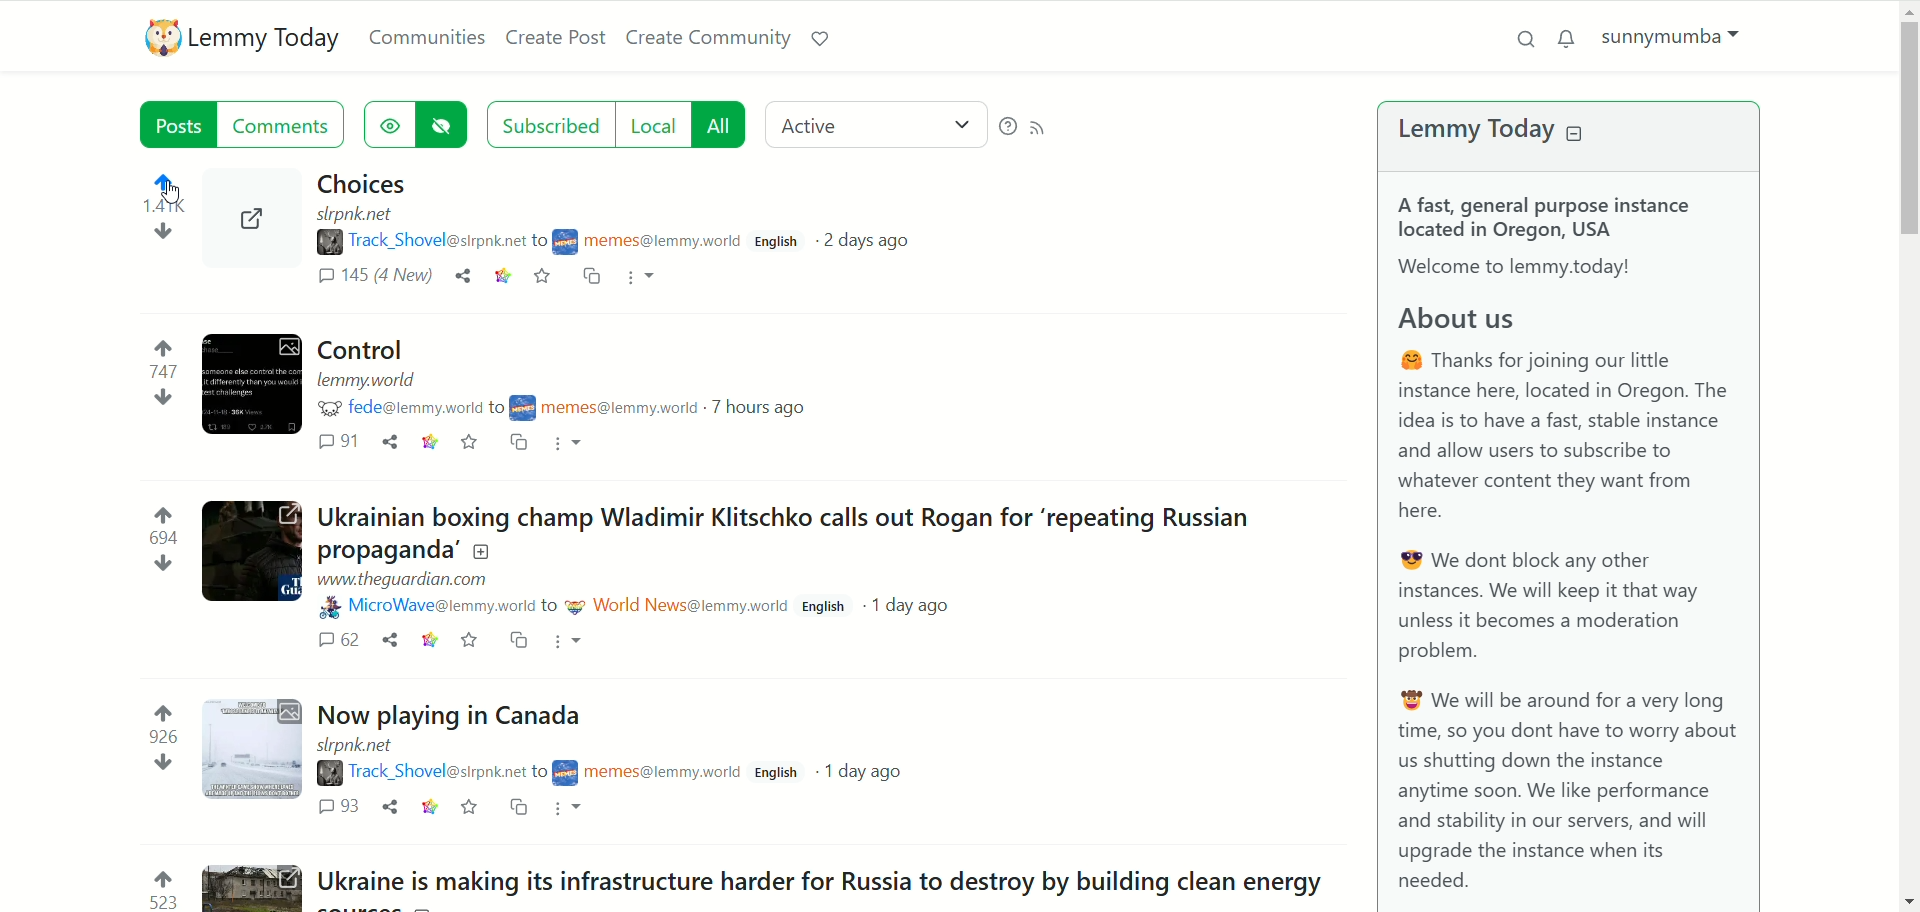 Image resolution: width=1920 pixels, height=912 pixels. Describe the element at coordinates (474, 809) in the screenshot. I see `save` at that location.